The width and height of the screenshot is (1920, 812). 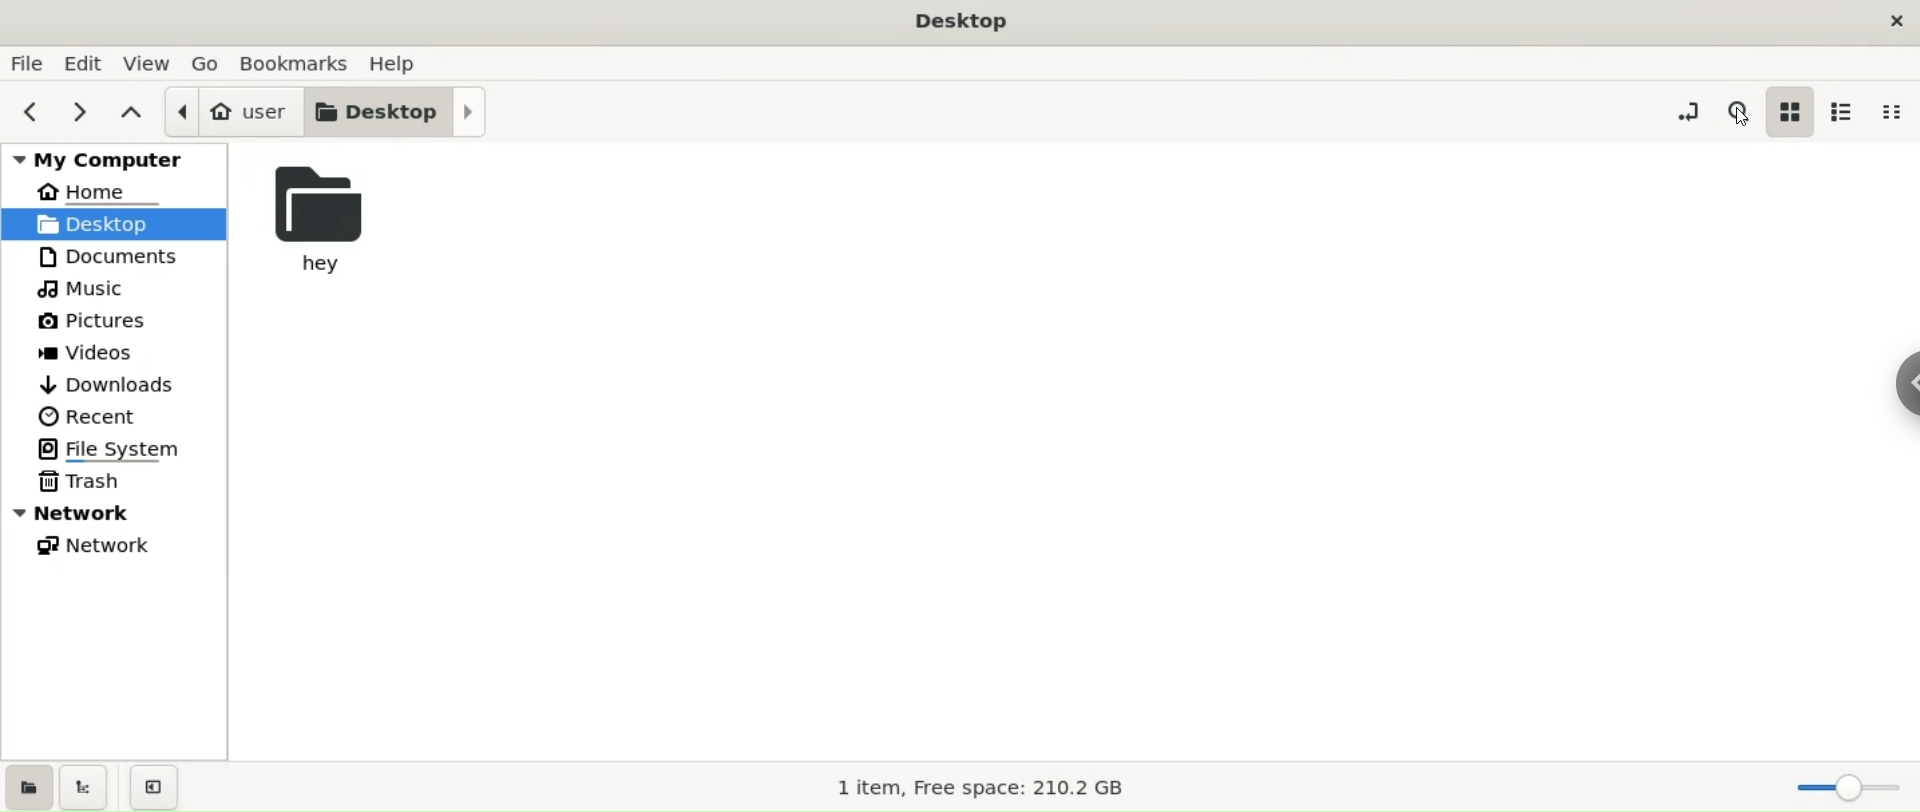 What do you see at coordinates (398, 64) in the screenshot?
I see `help` at bounding box center [398, 64].